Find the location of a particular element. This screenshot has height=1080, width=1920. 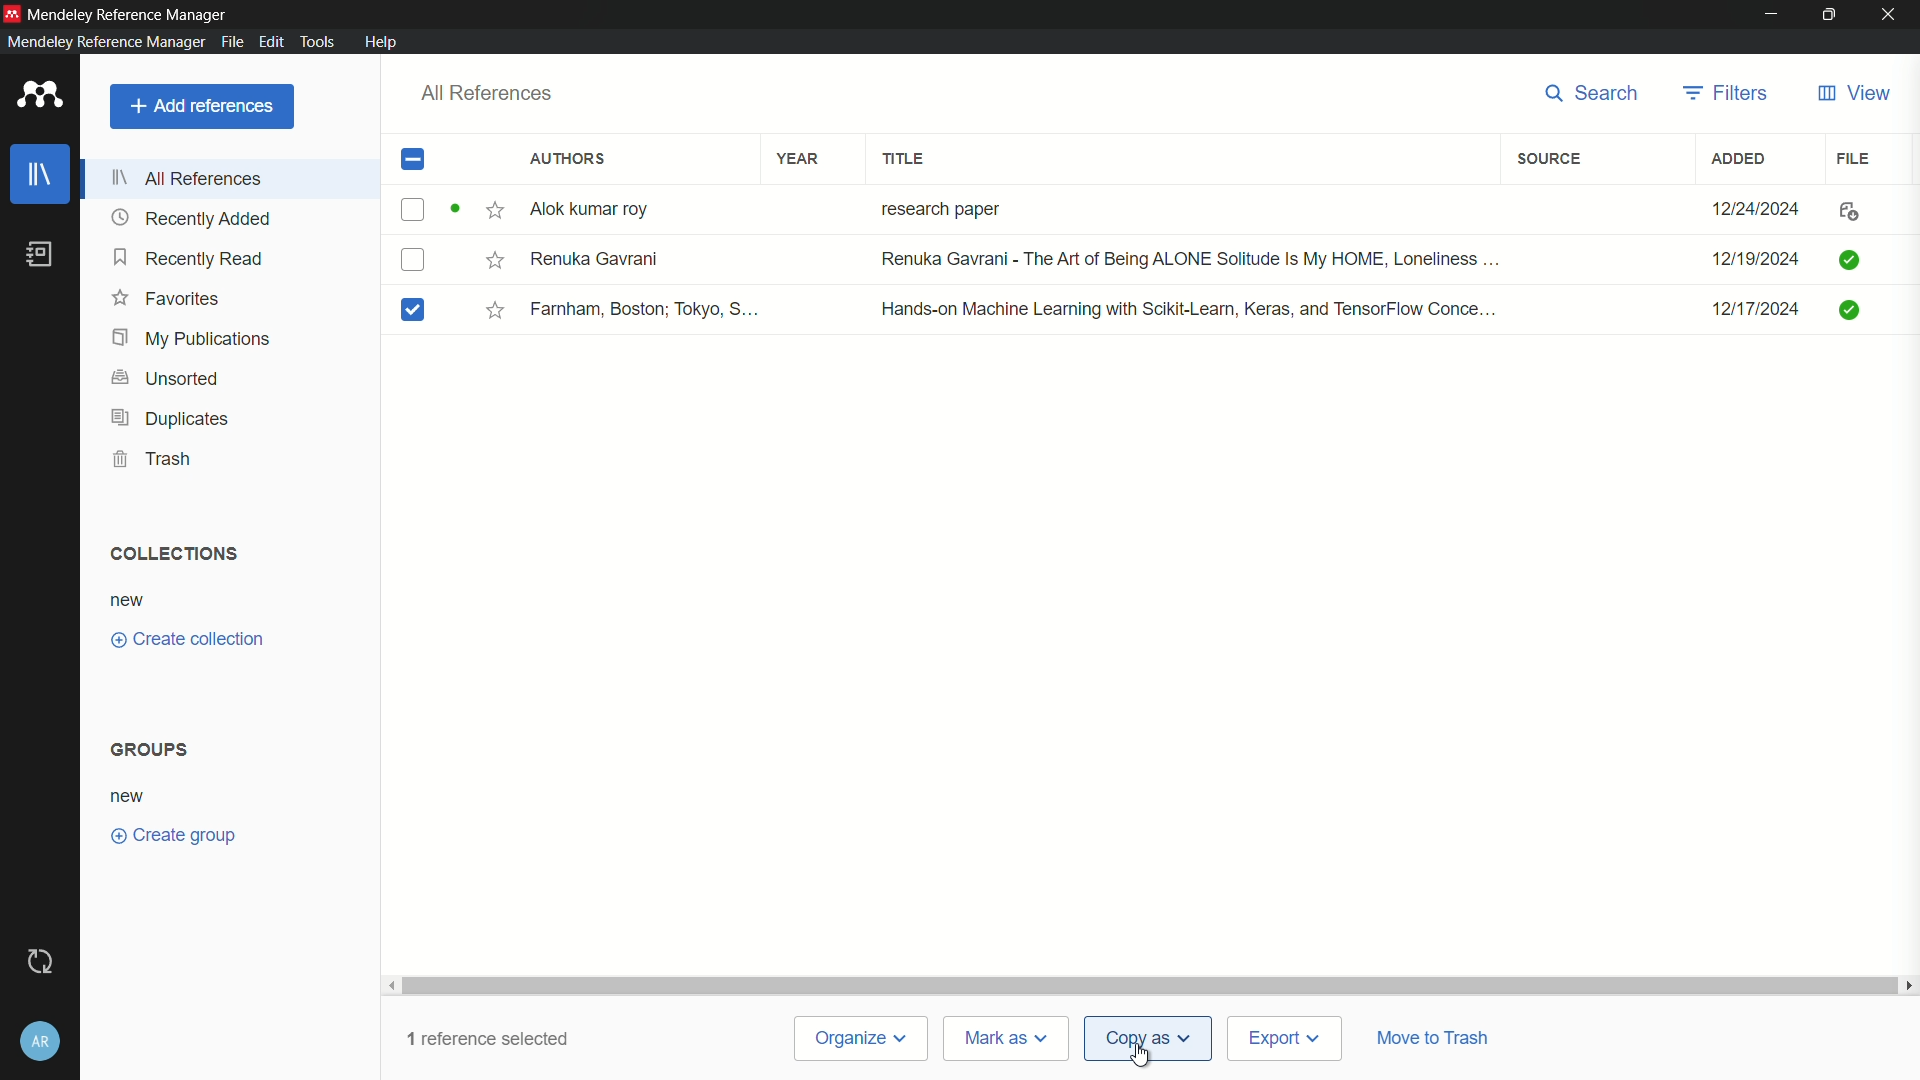

year is located at coordinates (799, 158).